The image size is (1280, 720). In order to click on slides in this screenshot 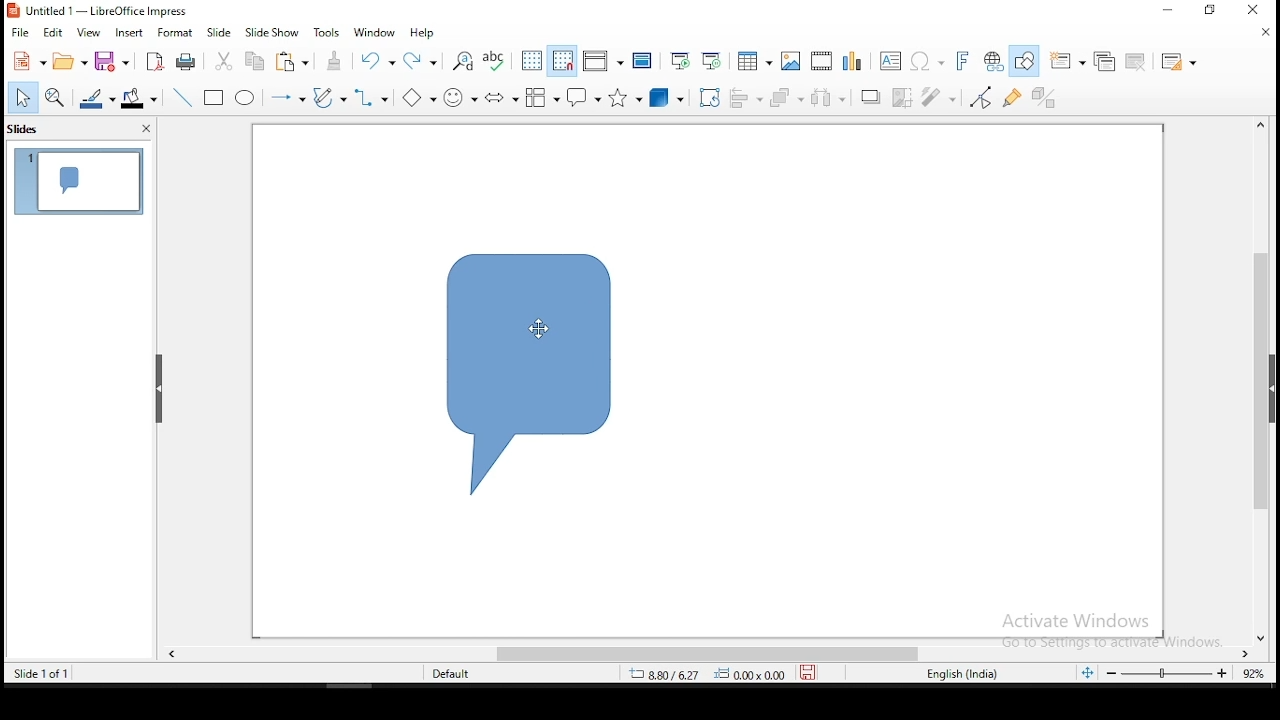, I will do `click(31, 129)`.